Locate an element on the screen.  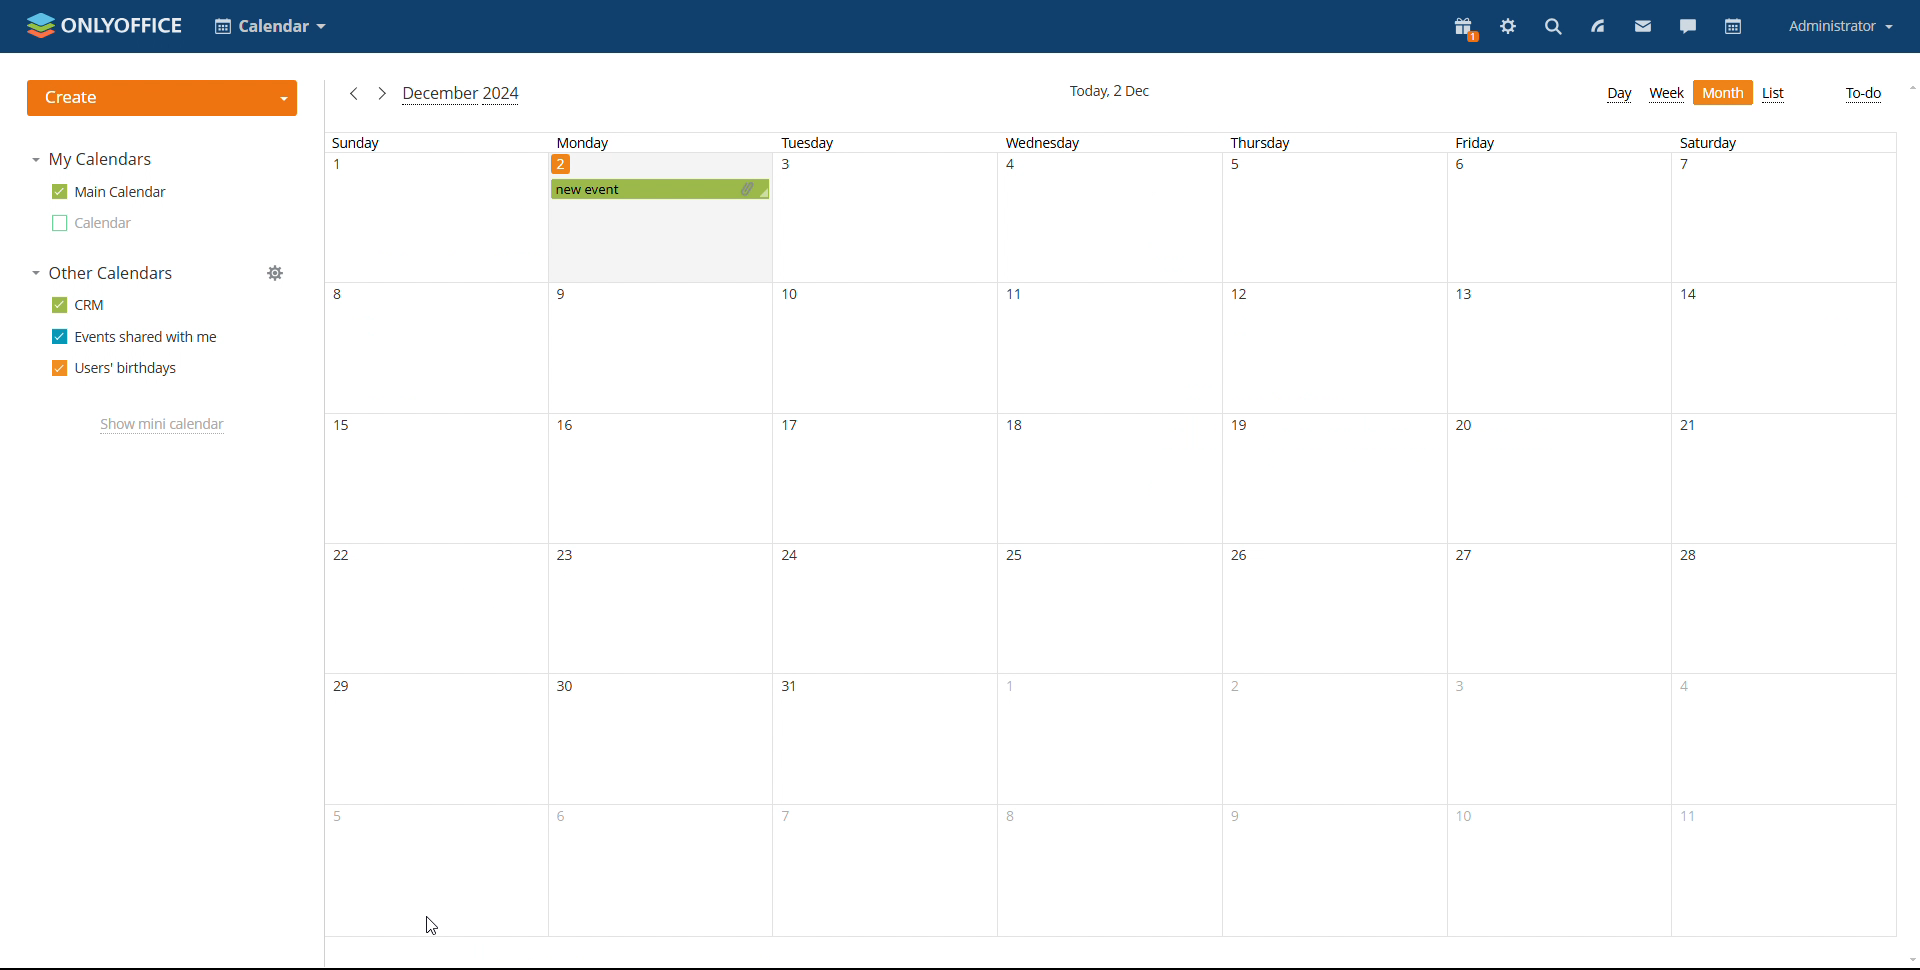
attachment added is located at coordinates (749, 189).